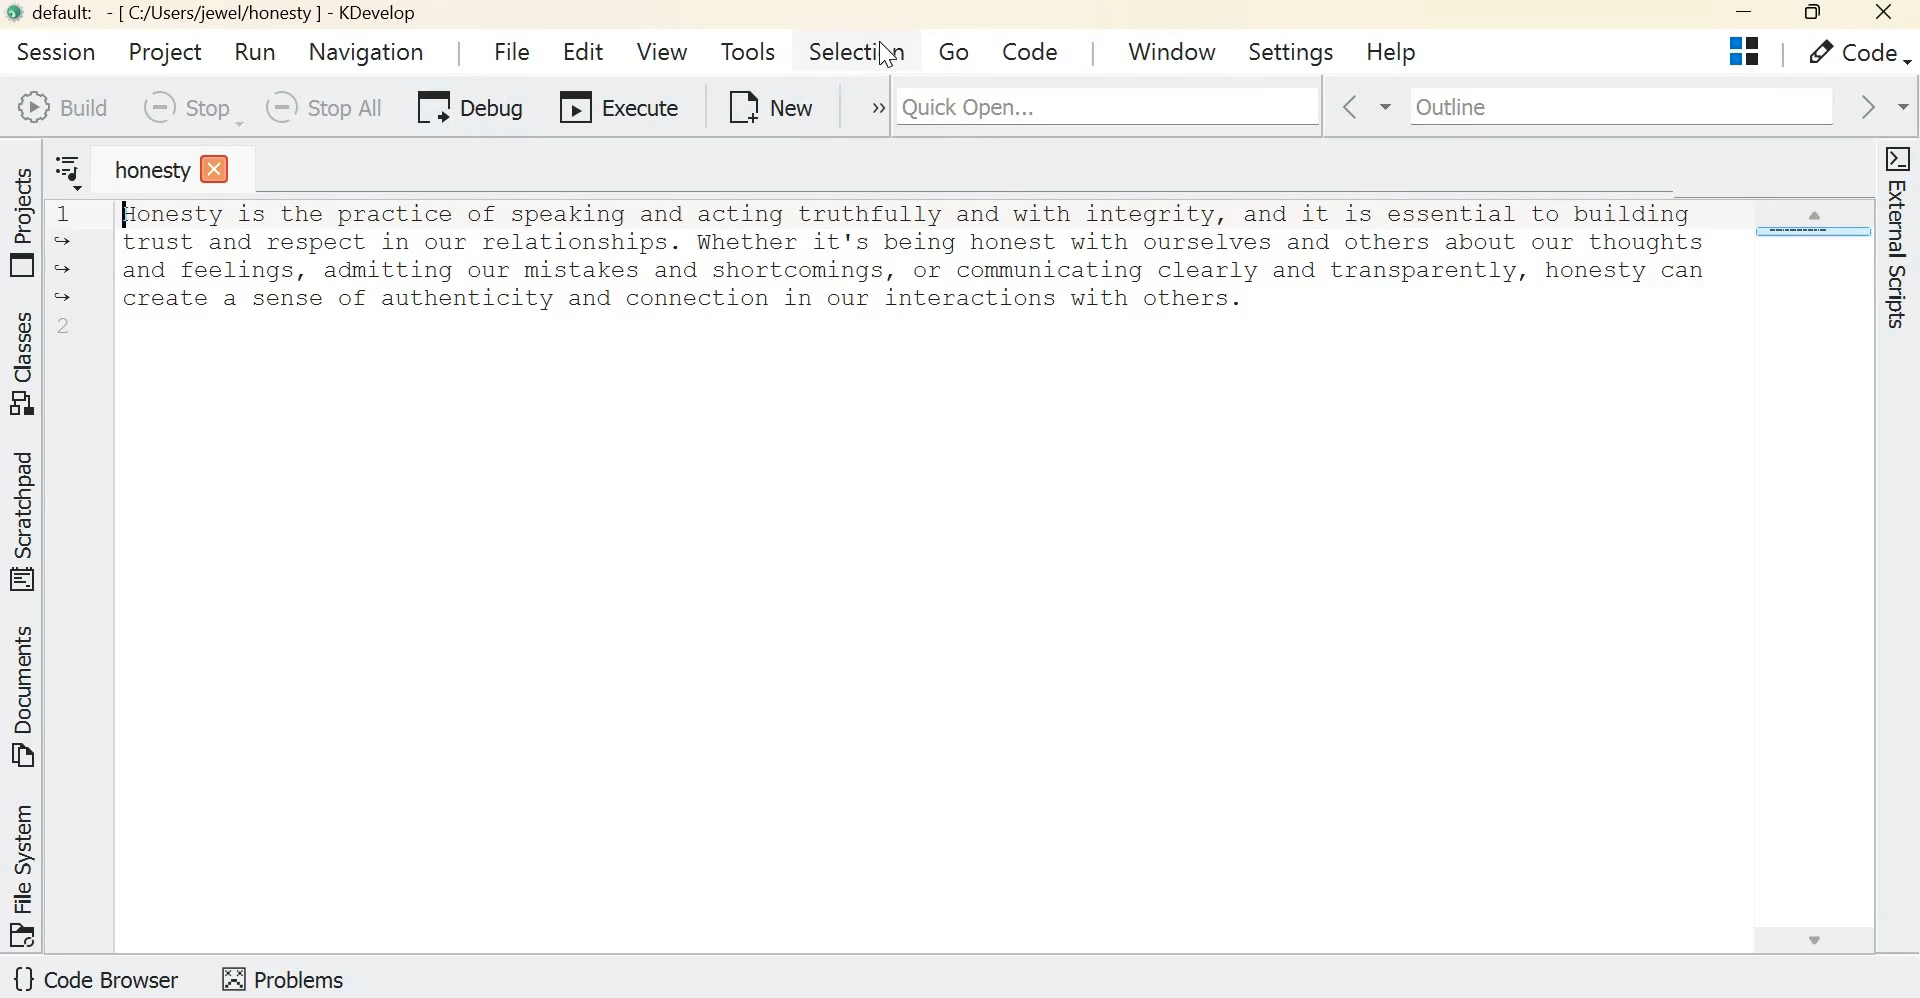 Image resolution: width=1920 pixels, height=998 pixels. What do you see at coordinates (51, 50) in the screenshot?
I see `Session` at bounding box center [51, 50].